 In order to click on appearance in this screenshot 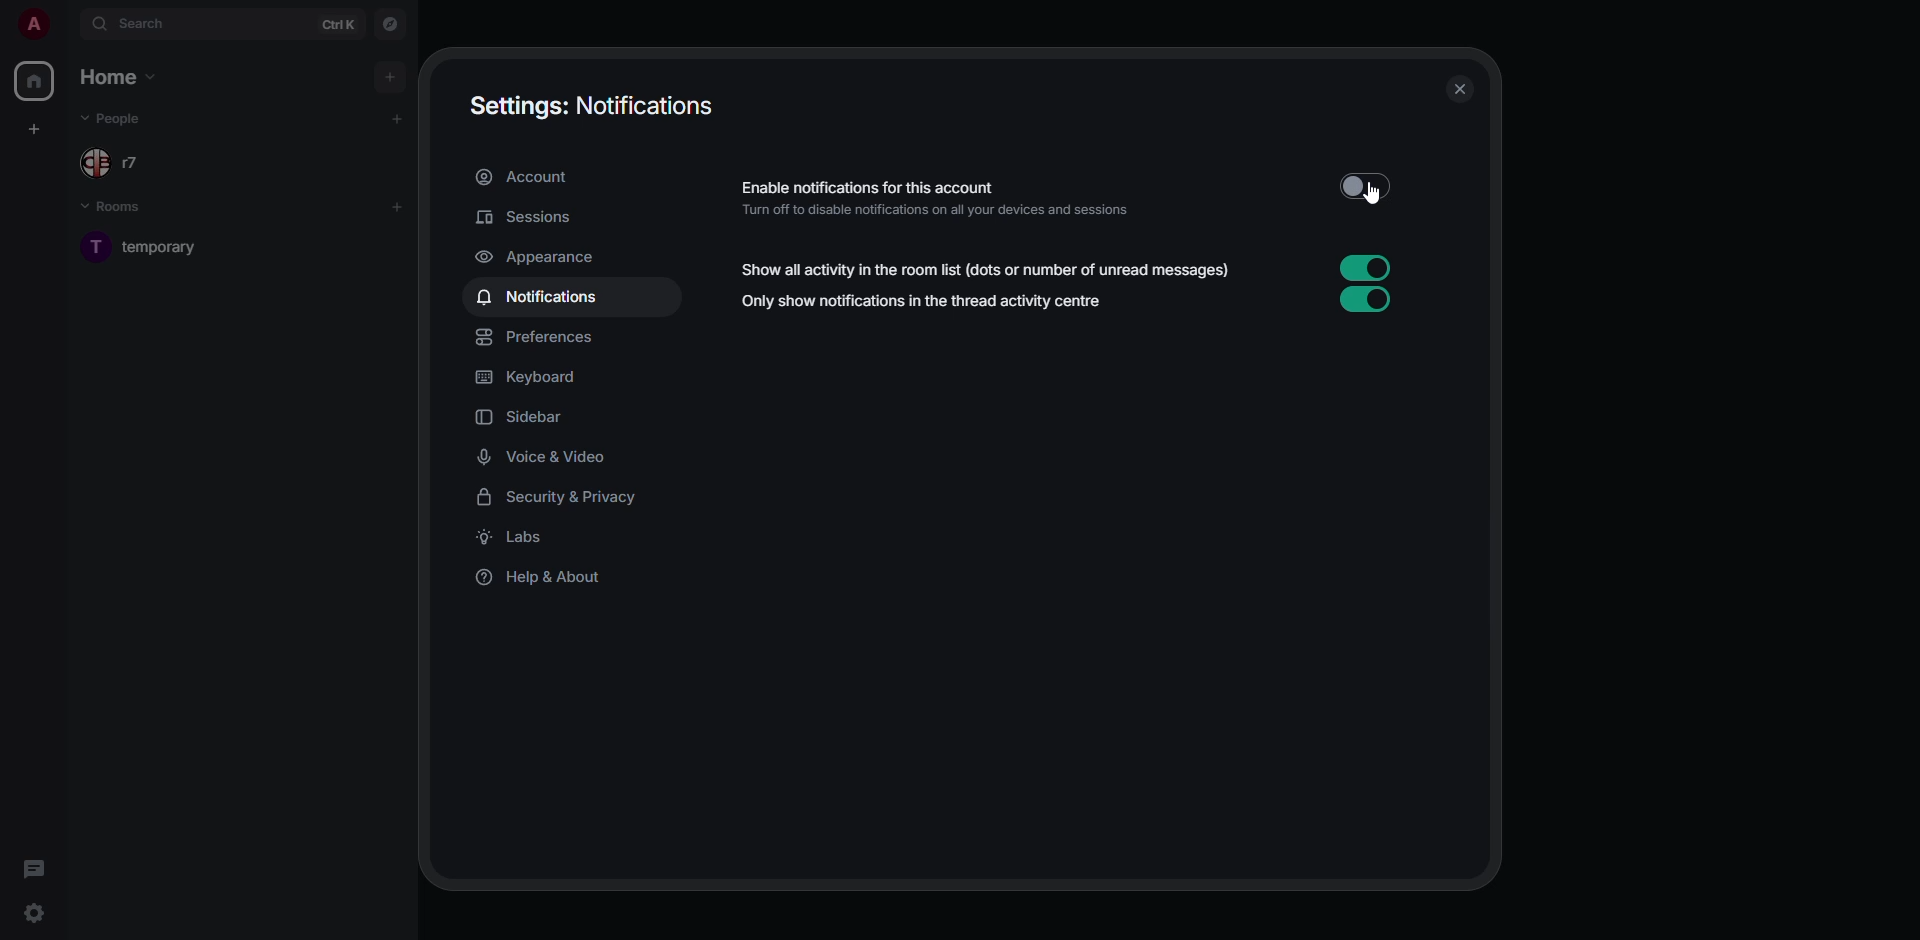, I will do `click(543, 258)`.